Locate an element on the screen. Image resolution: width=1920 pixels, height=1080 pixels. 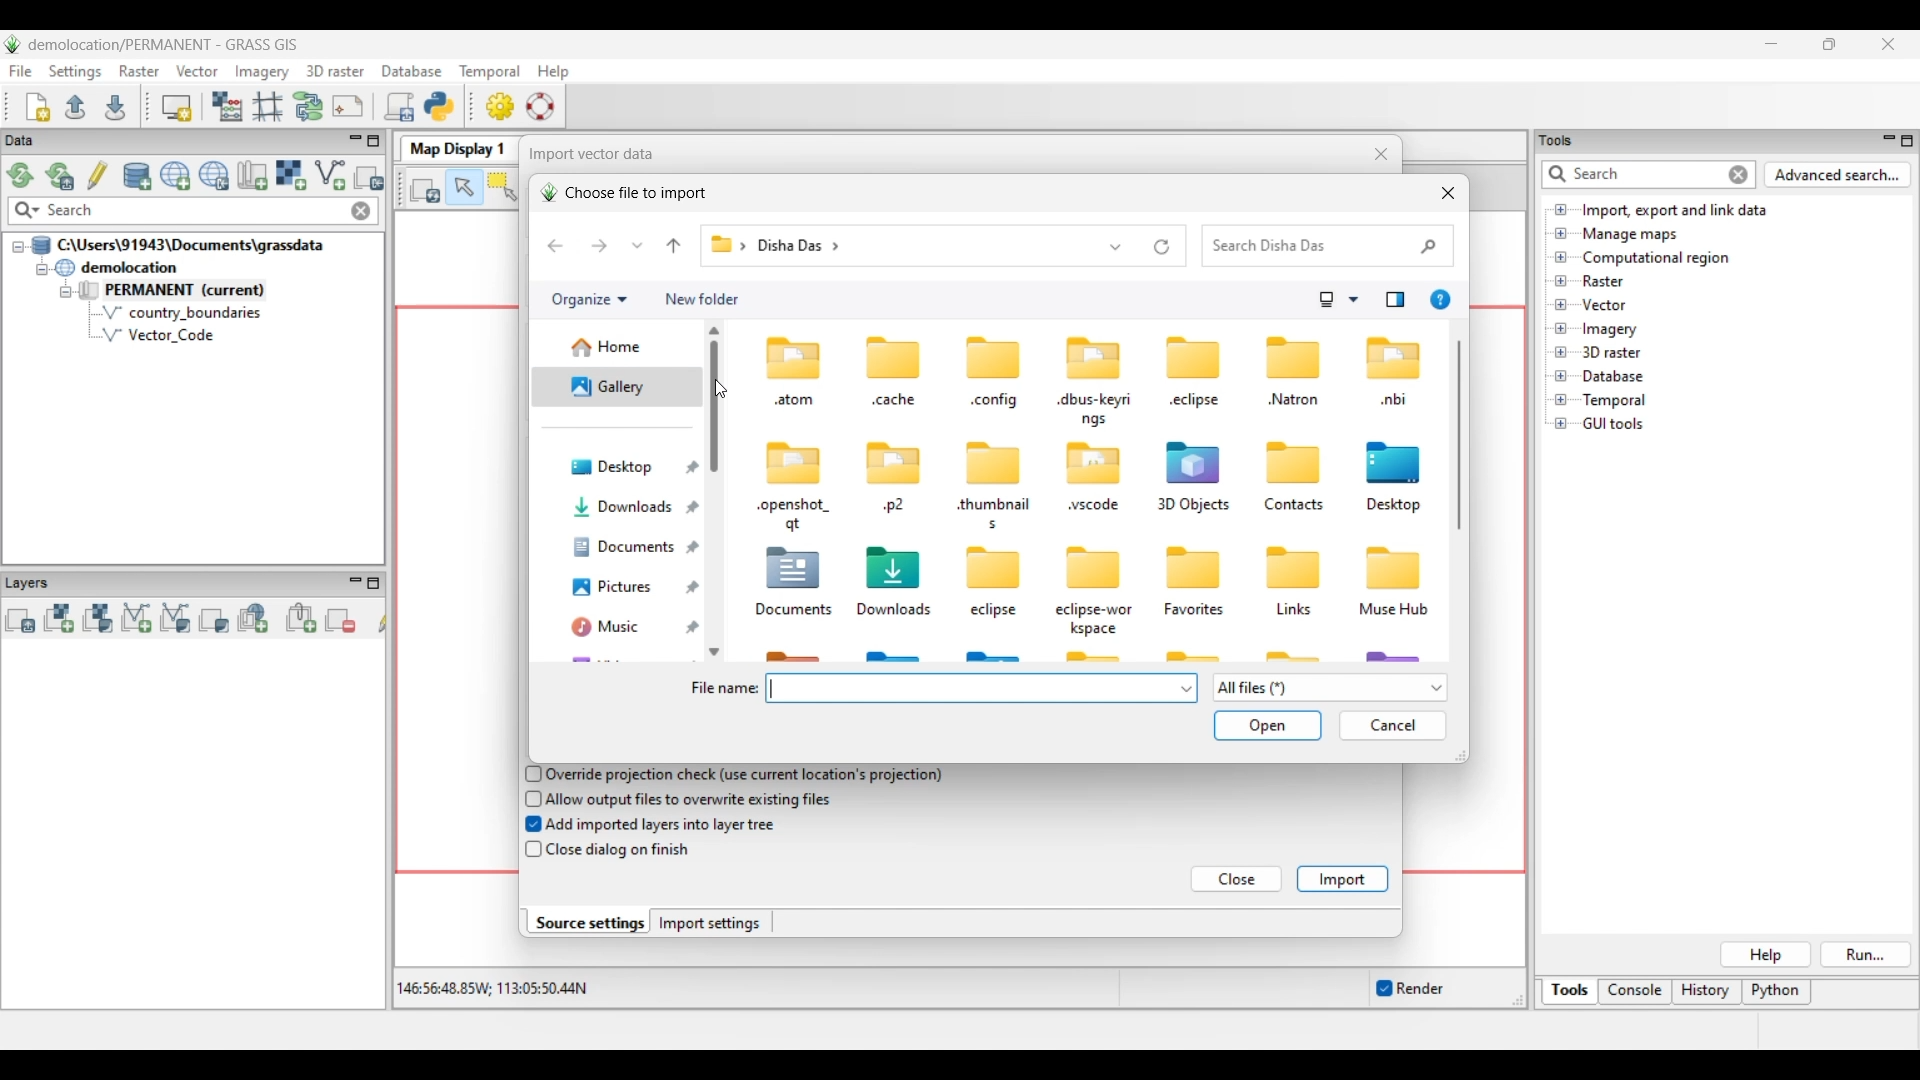
Create new map set in current project is located at coordinates (252, 175).